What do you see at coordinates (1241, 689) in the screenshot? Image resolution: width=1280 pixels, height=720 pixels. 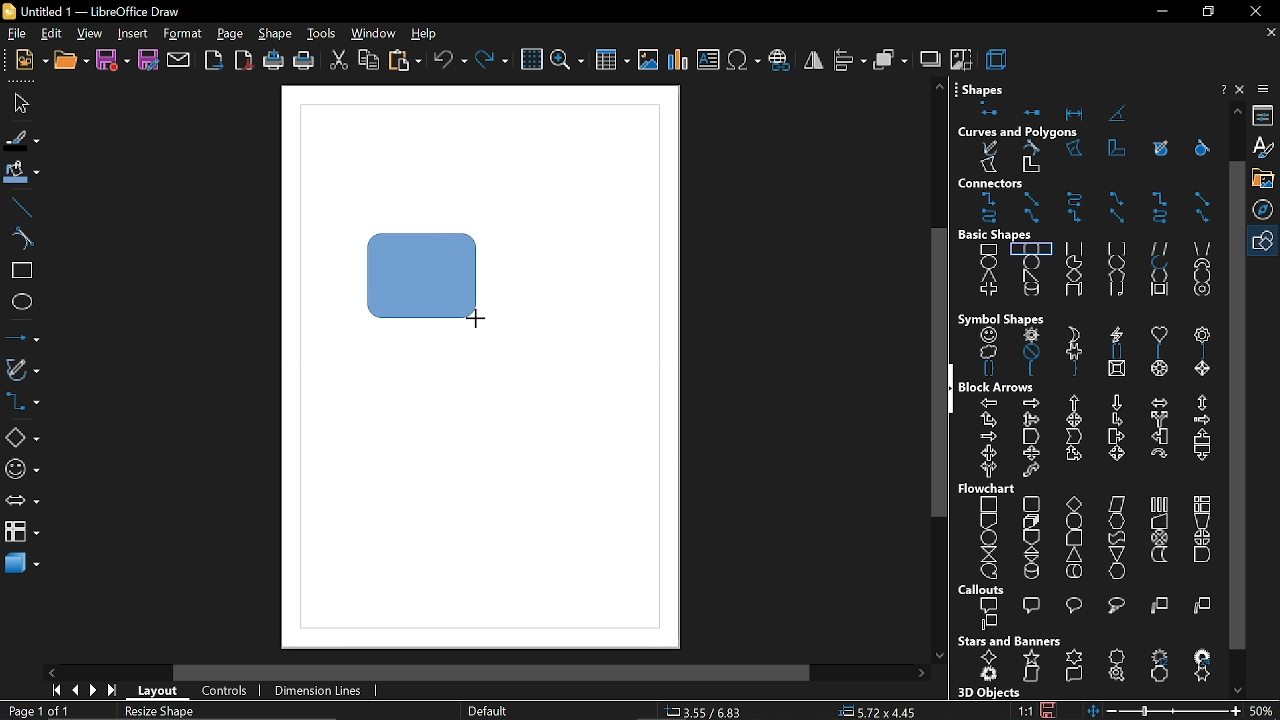 I see `move down` at bounding box center [1241, 689].